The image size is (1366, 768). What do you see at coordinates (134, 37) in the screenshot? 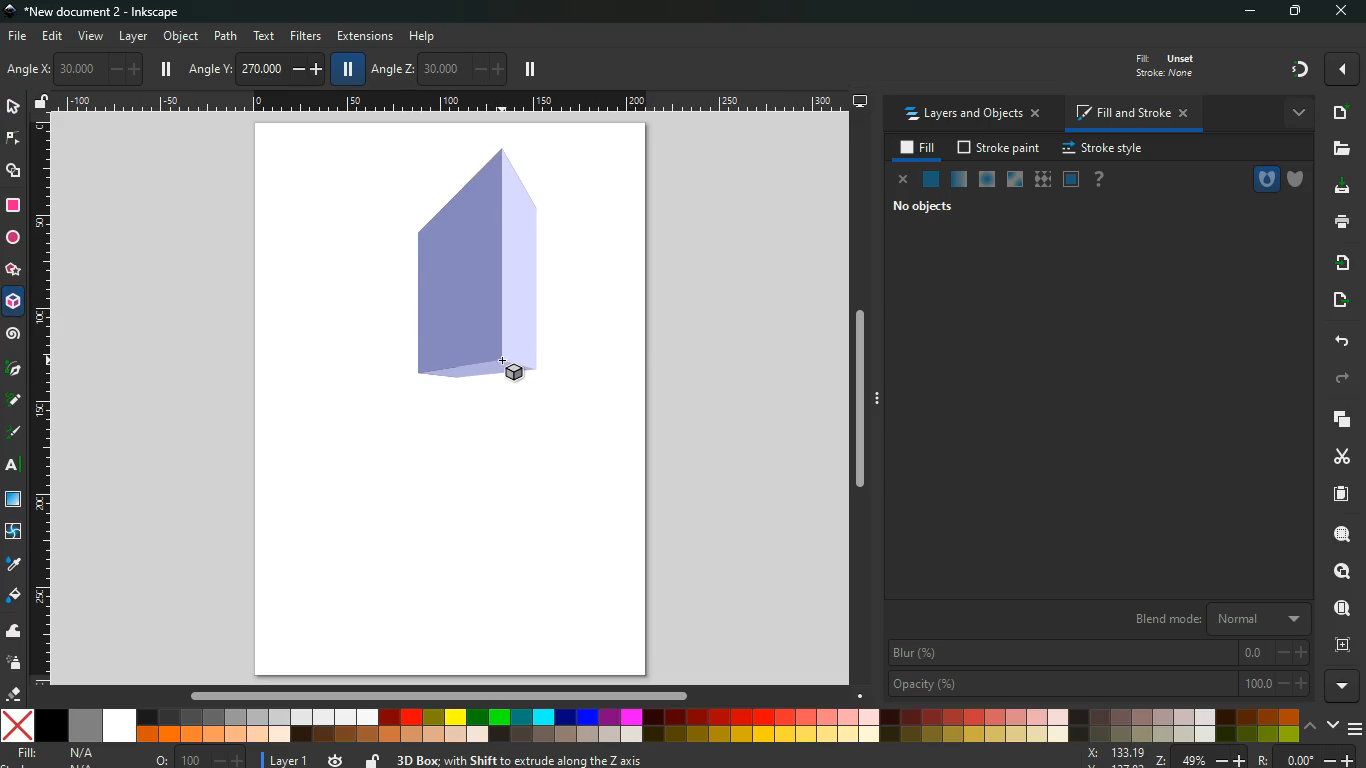
I see `layer` at bounding box center [134, 37].